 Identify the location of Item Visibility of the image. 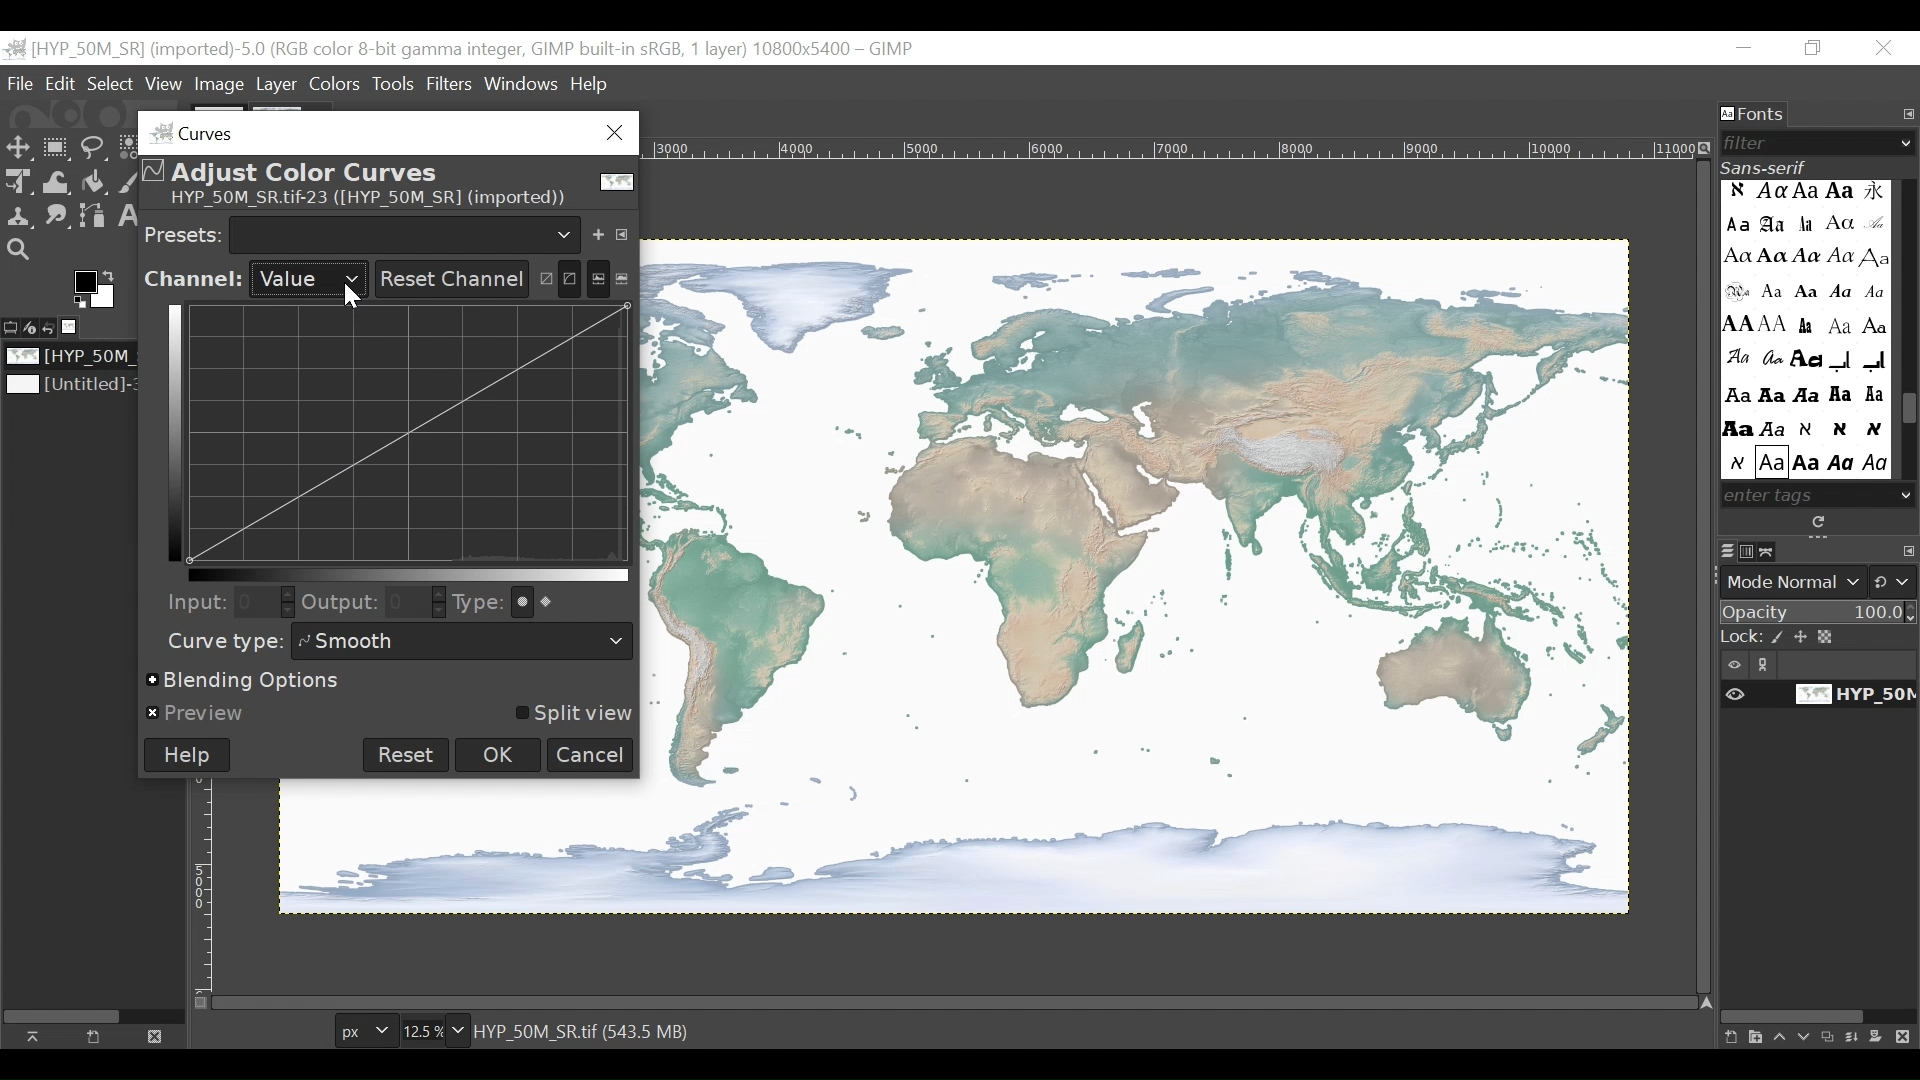
(1815, 695).